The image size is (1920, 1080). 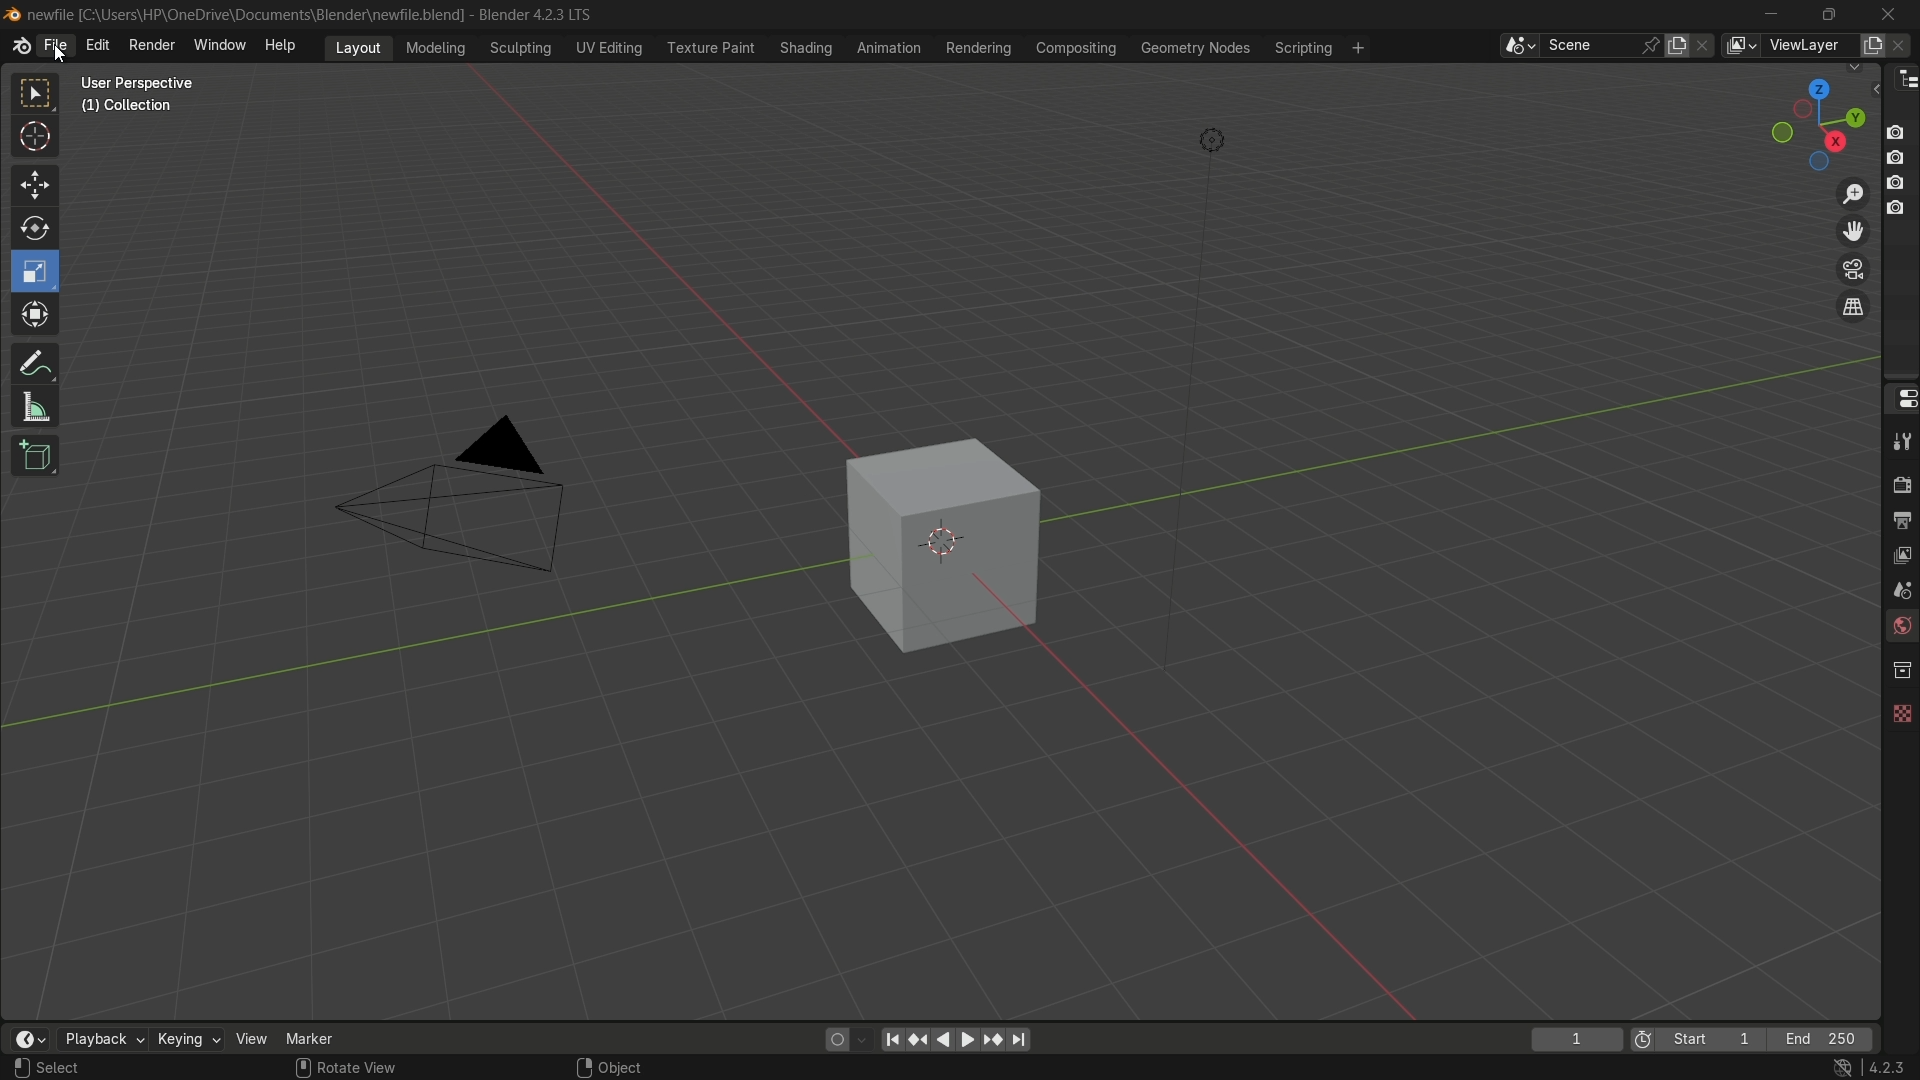 What do you see at coordinates (956, 1039) in the screenshot?
I see `play animation` at bounding box center [956, 1039].